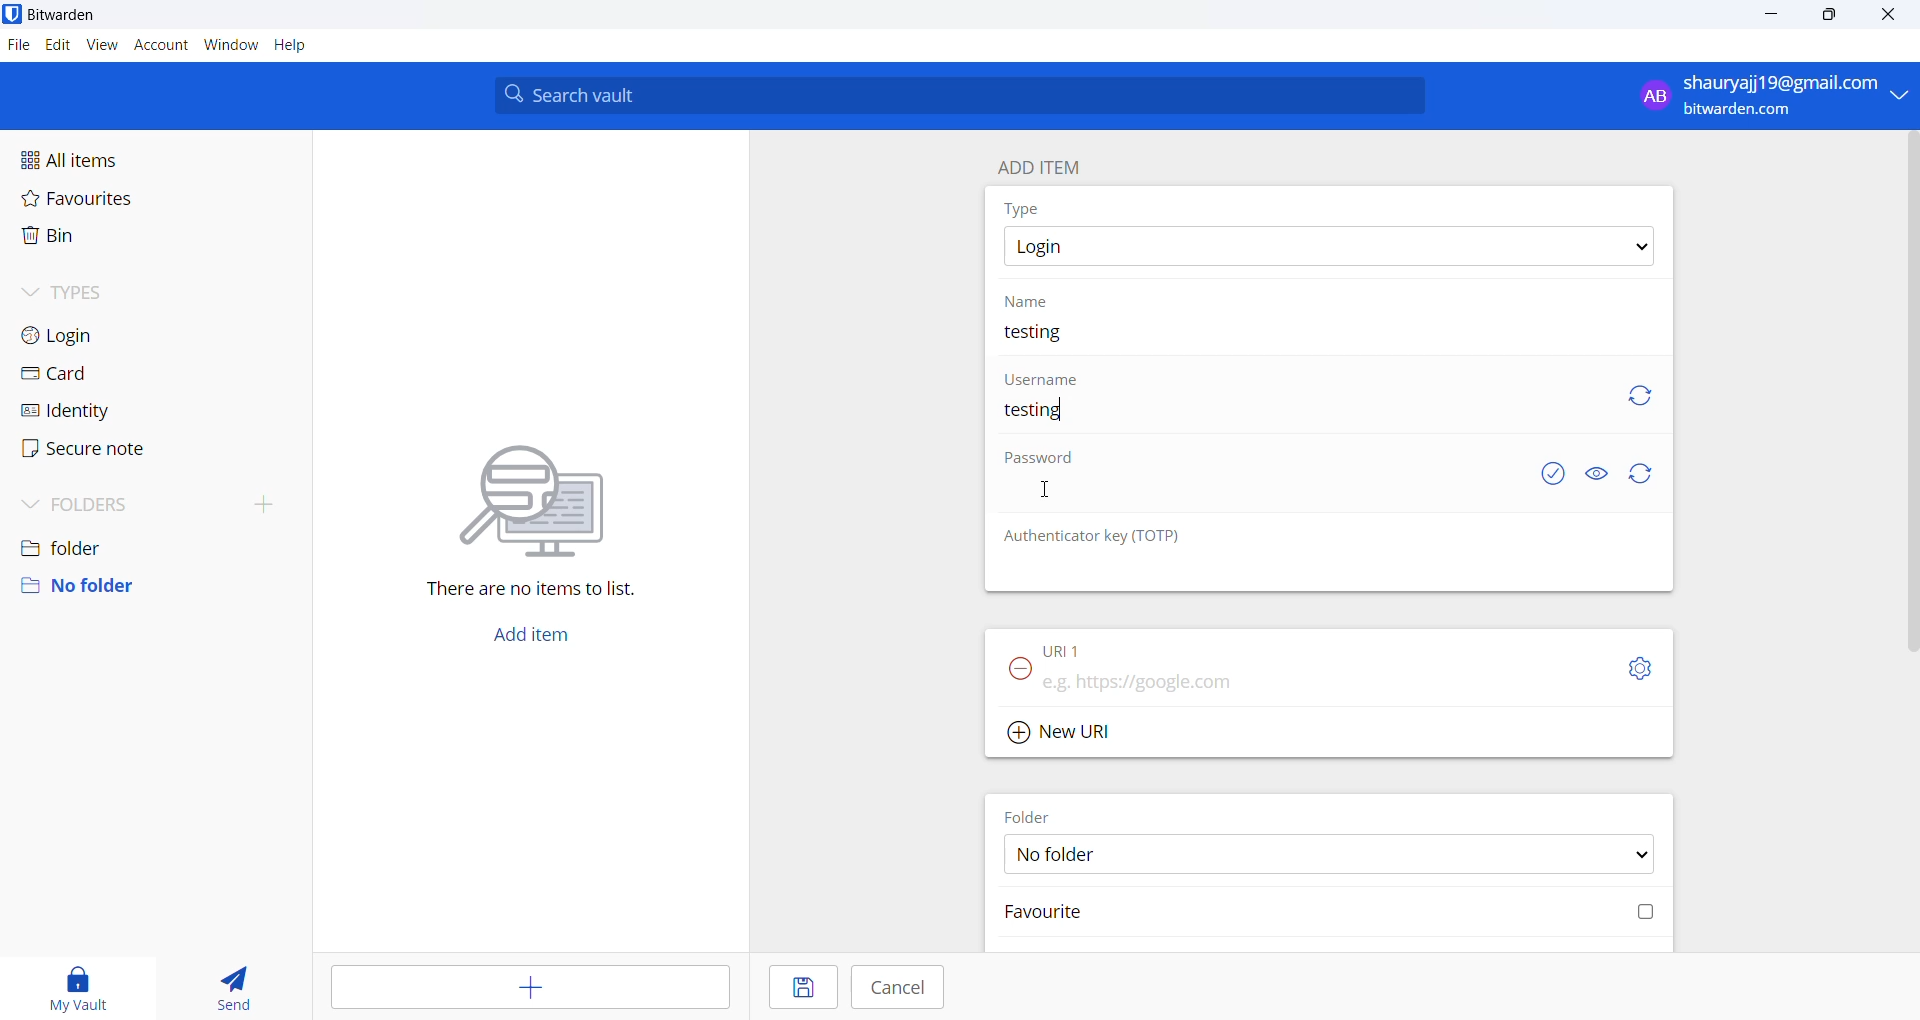  I want to click on URL input, so click(1287, 682).